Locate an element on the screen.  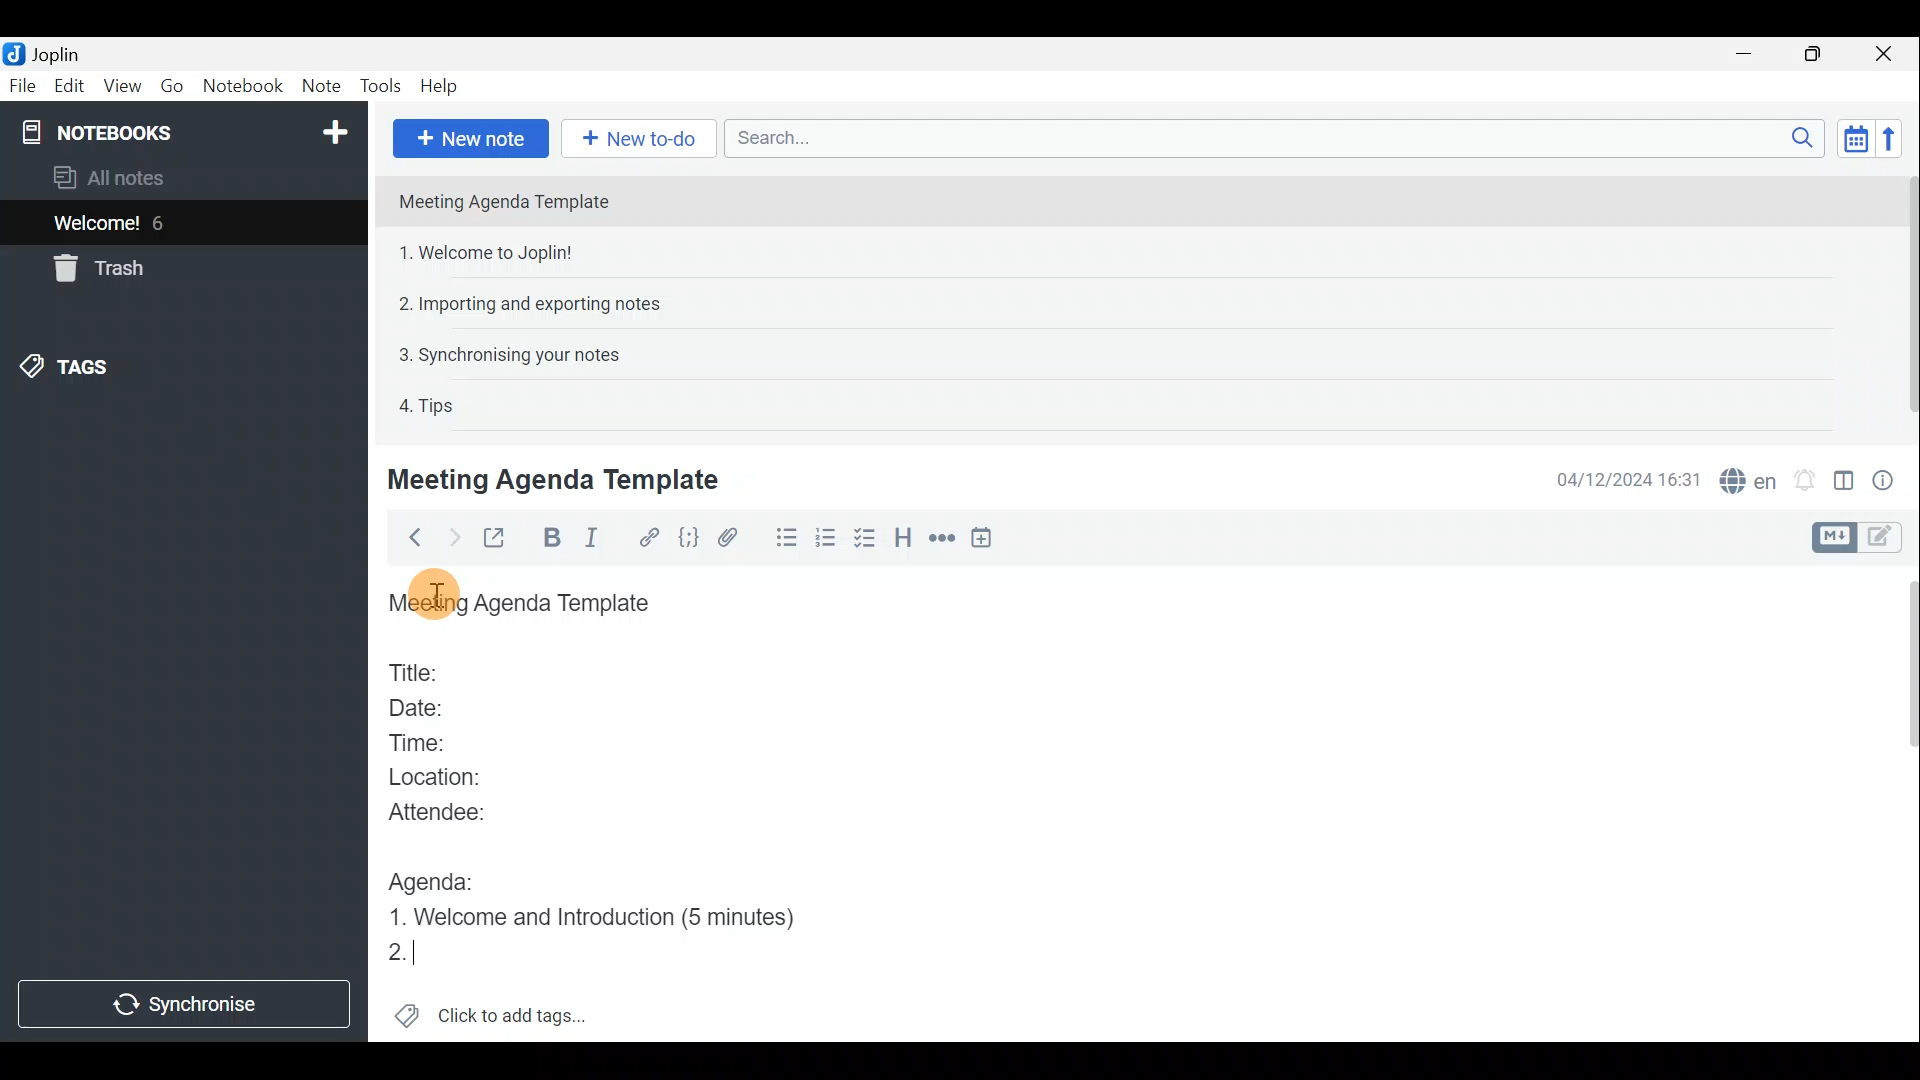
Agenda: is located at coordinates (435, 877).